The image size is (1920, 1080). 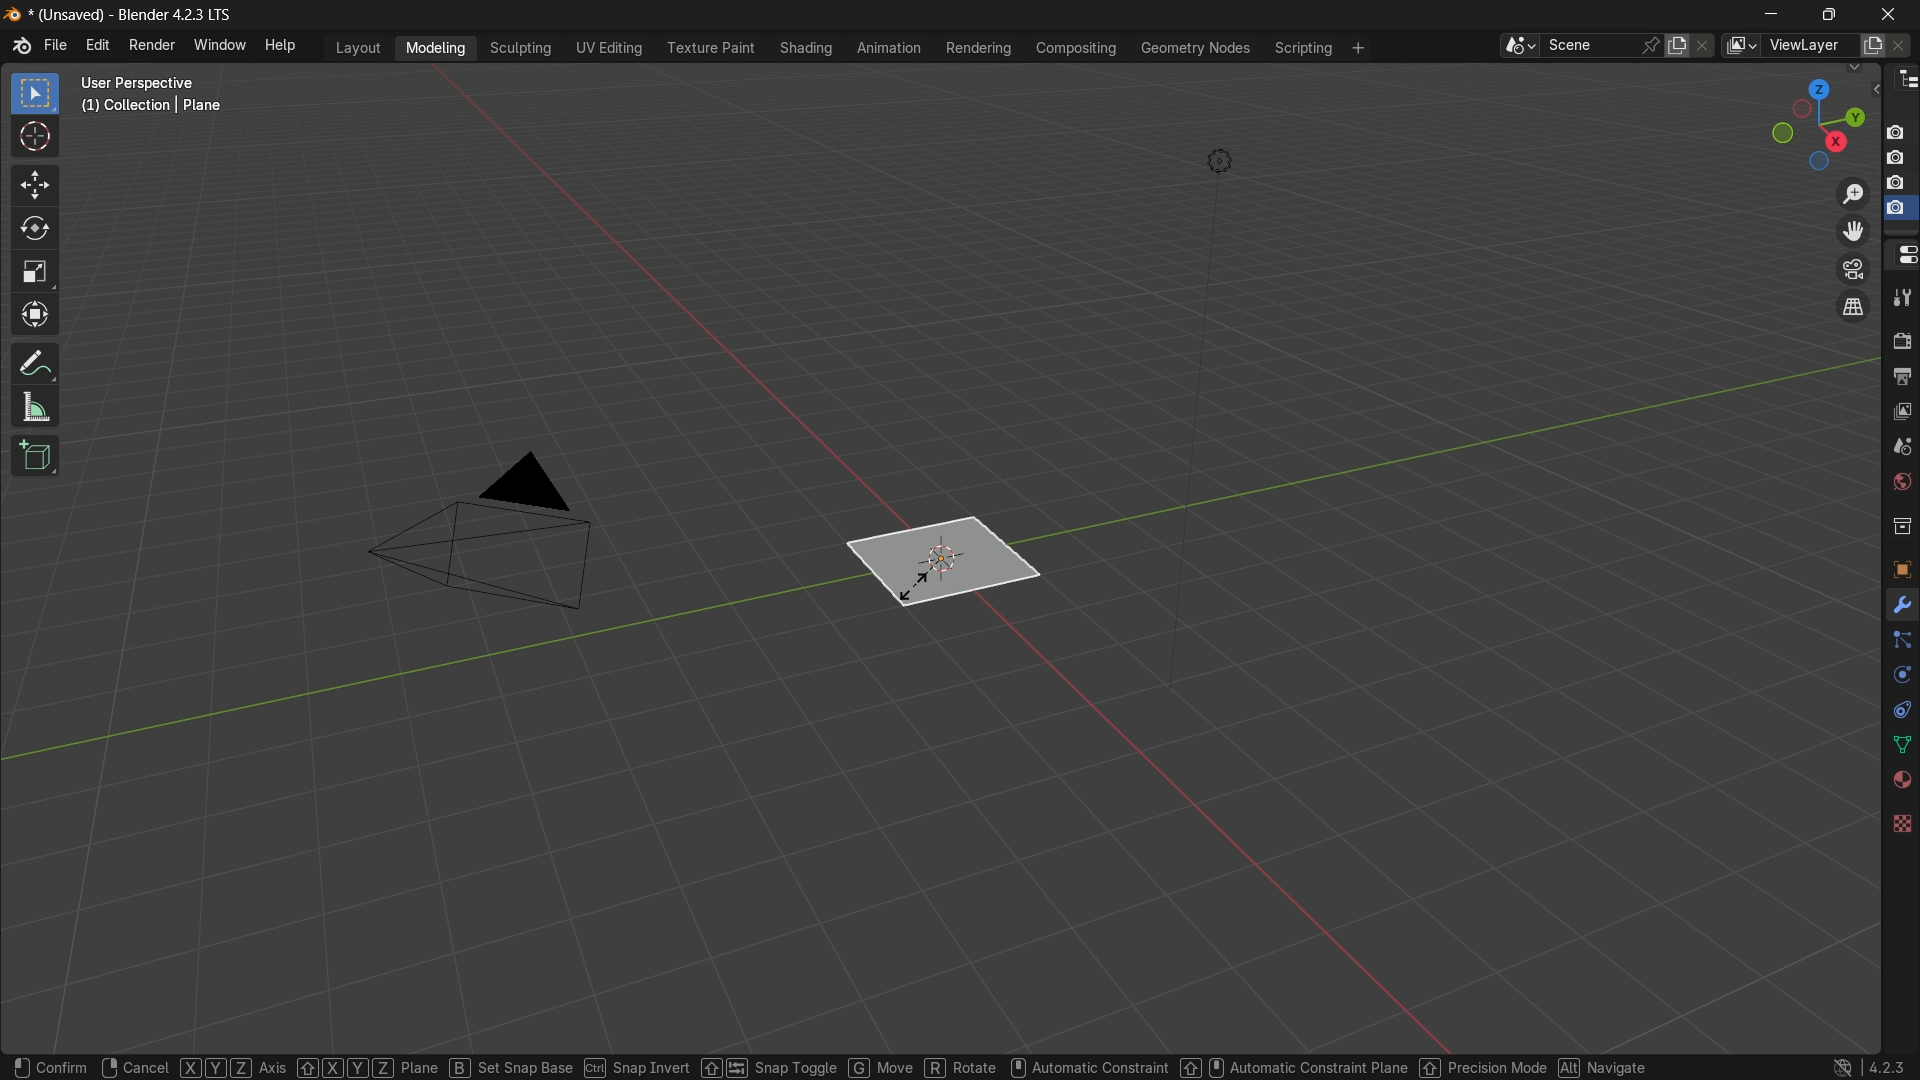 I want to click on select box, so click(x=36, y=93).